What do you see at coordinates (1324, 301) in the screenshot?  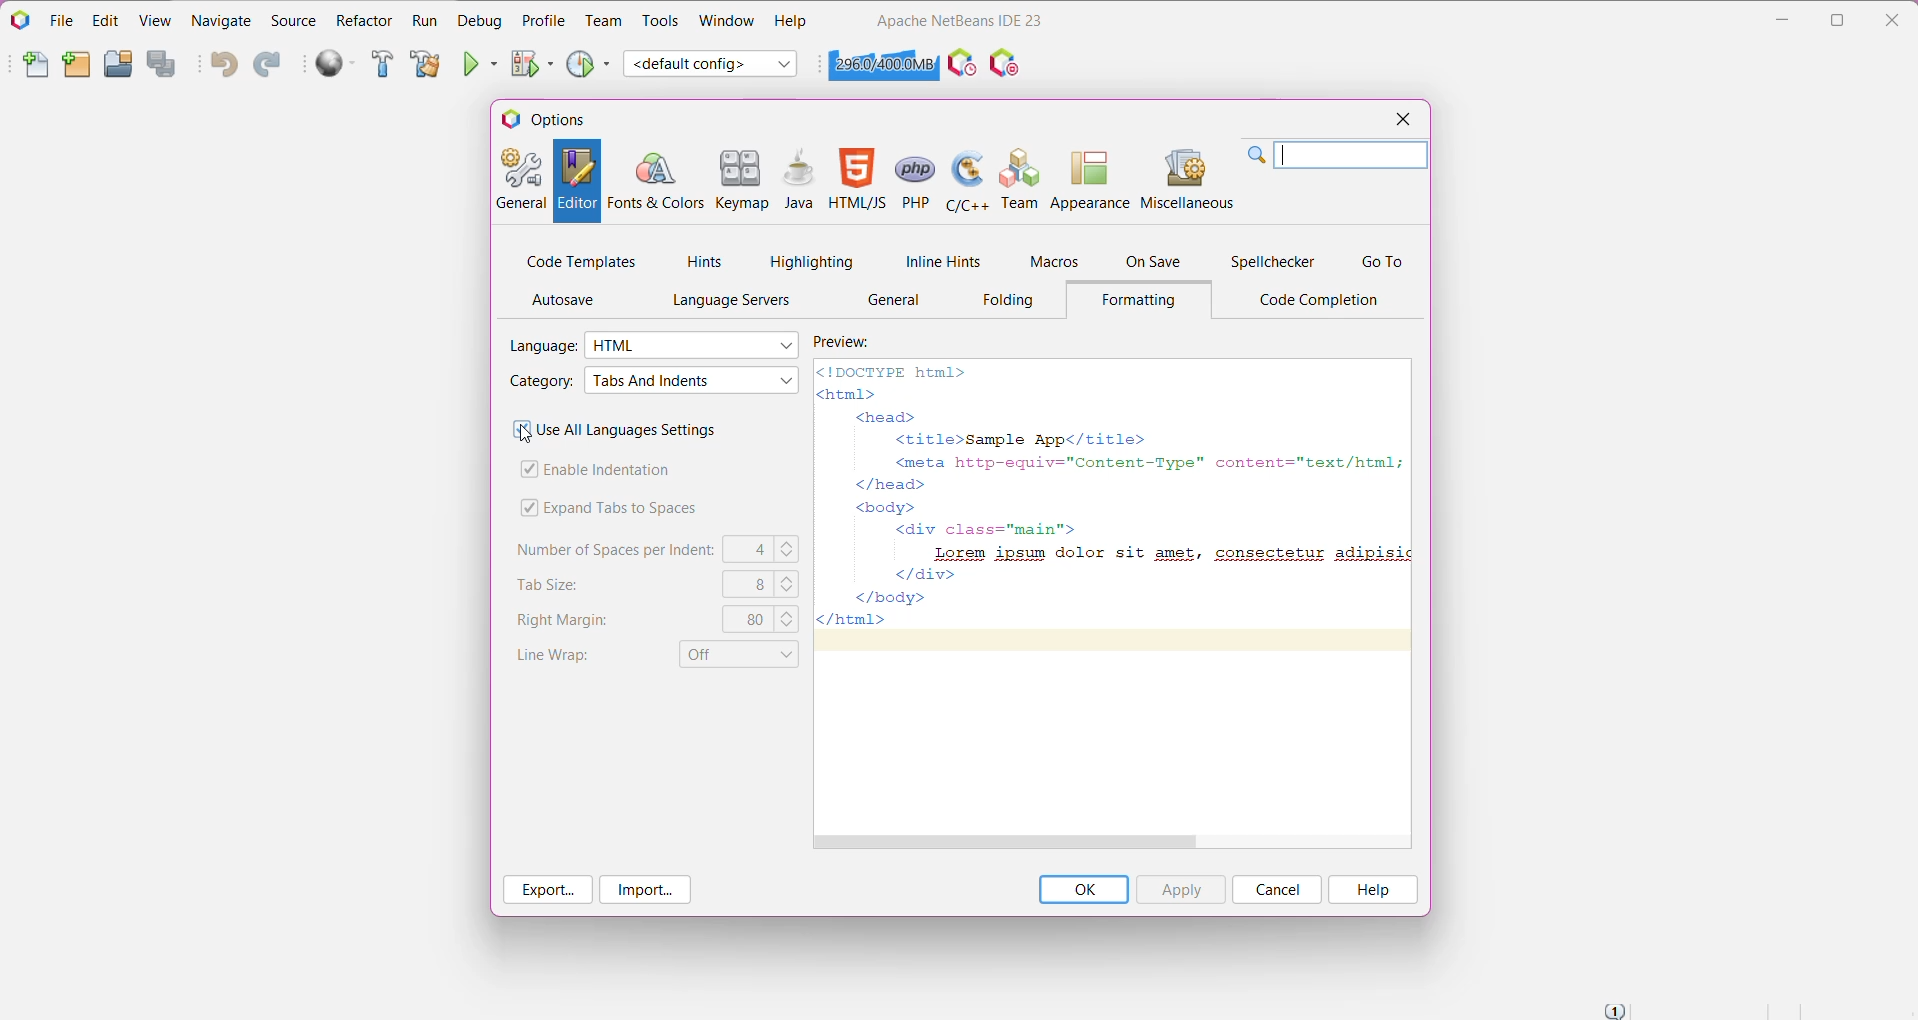 I see `Code Completion` at bounding box center [1324, 301].